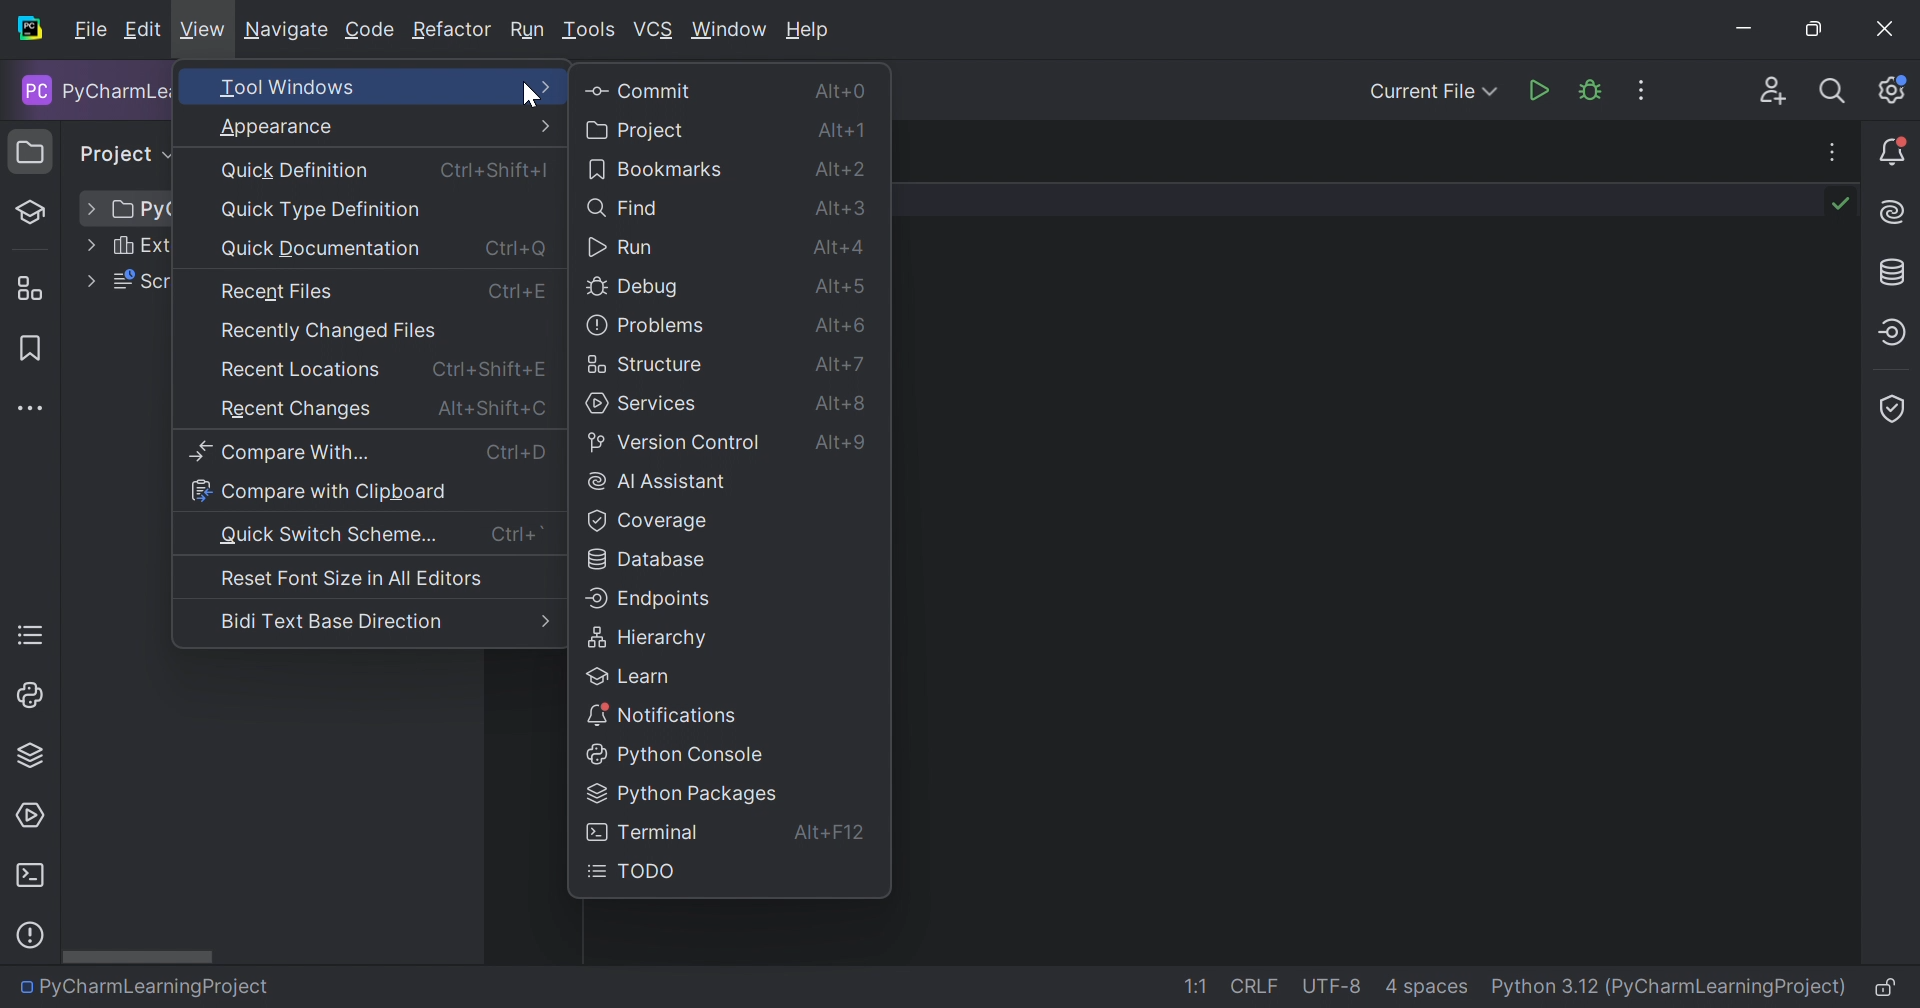  Describe the element at coordinates (301, 370) in the screenshot. I see `Recent Locations` at that location.